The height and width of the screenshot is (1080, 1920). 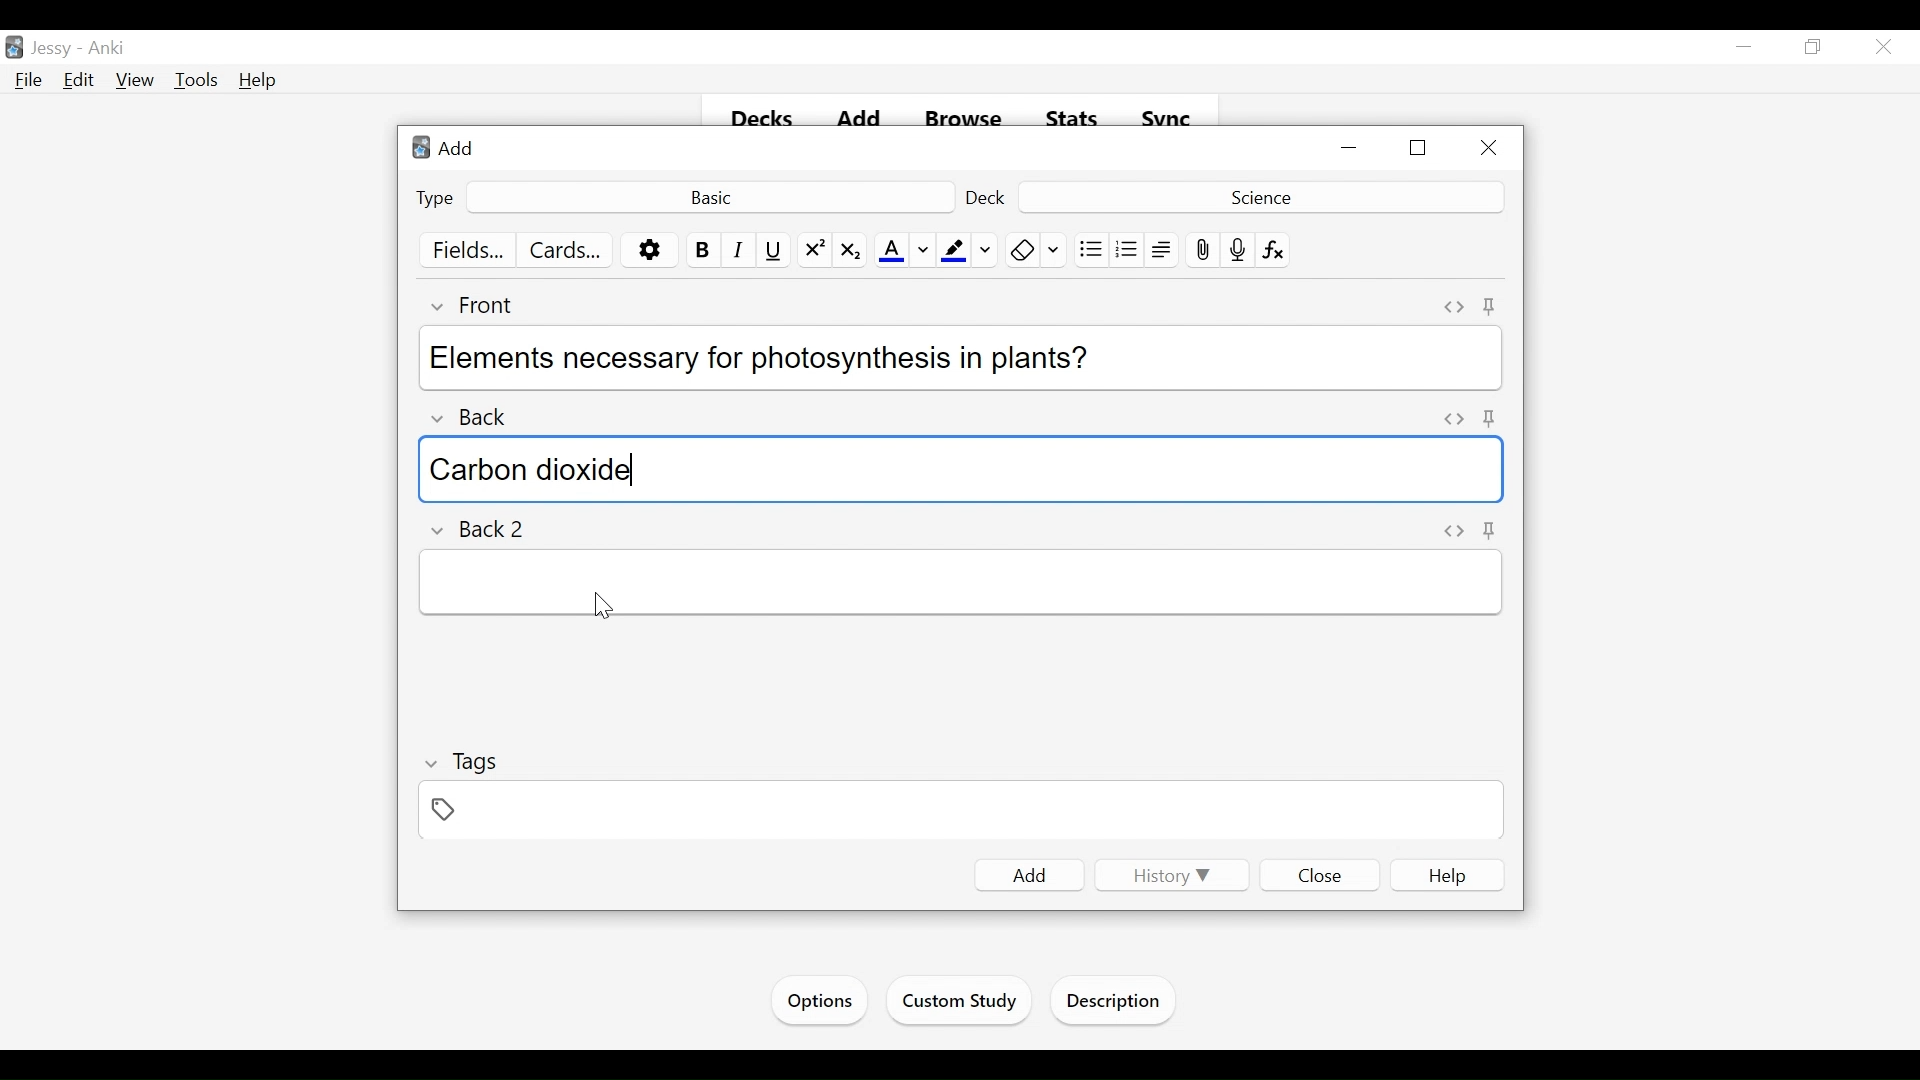 I want to click on Toggle Sticky, so click(x=1487, y=419).